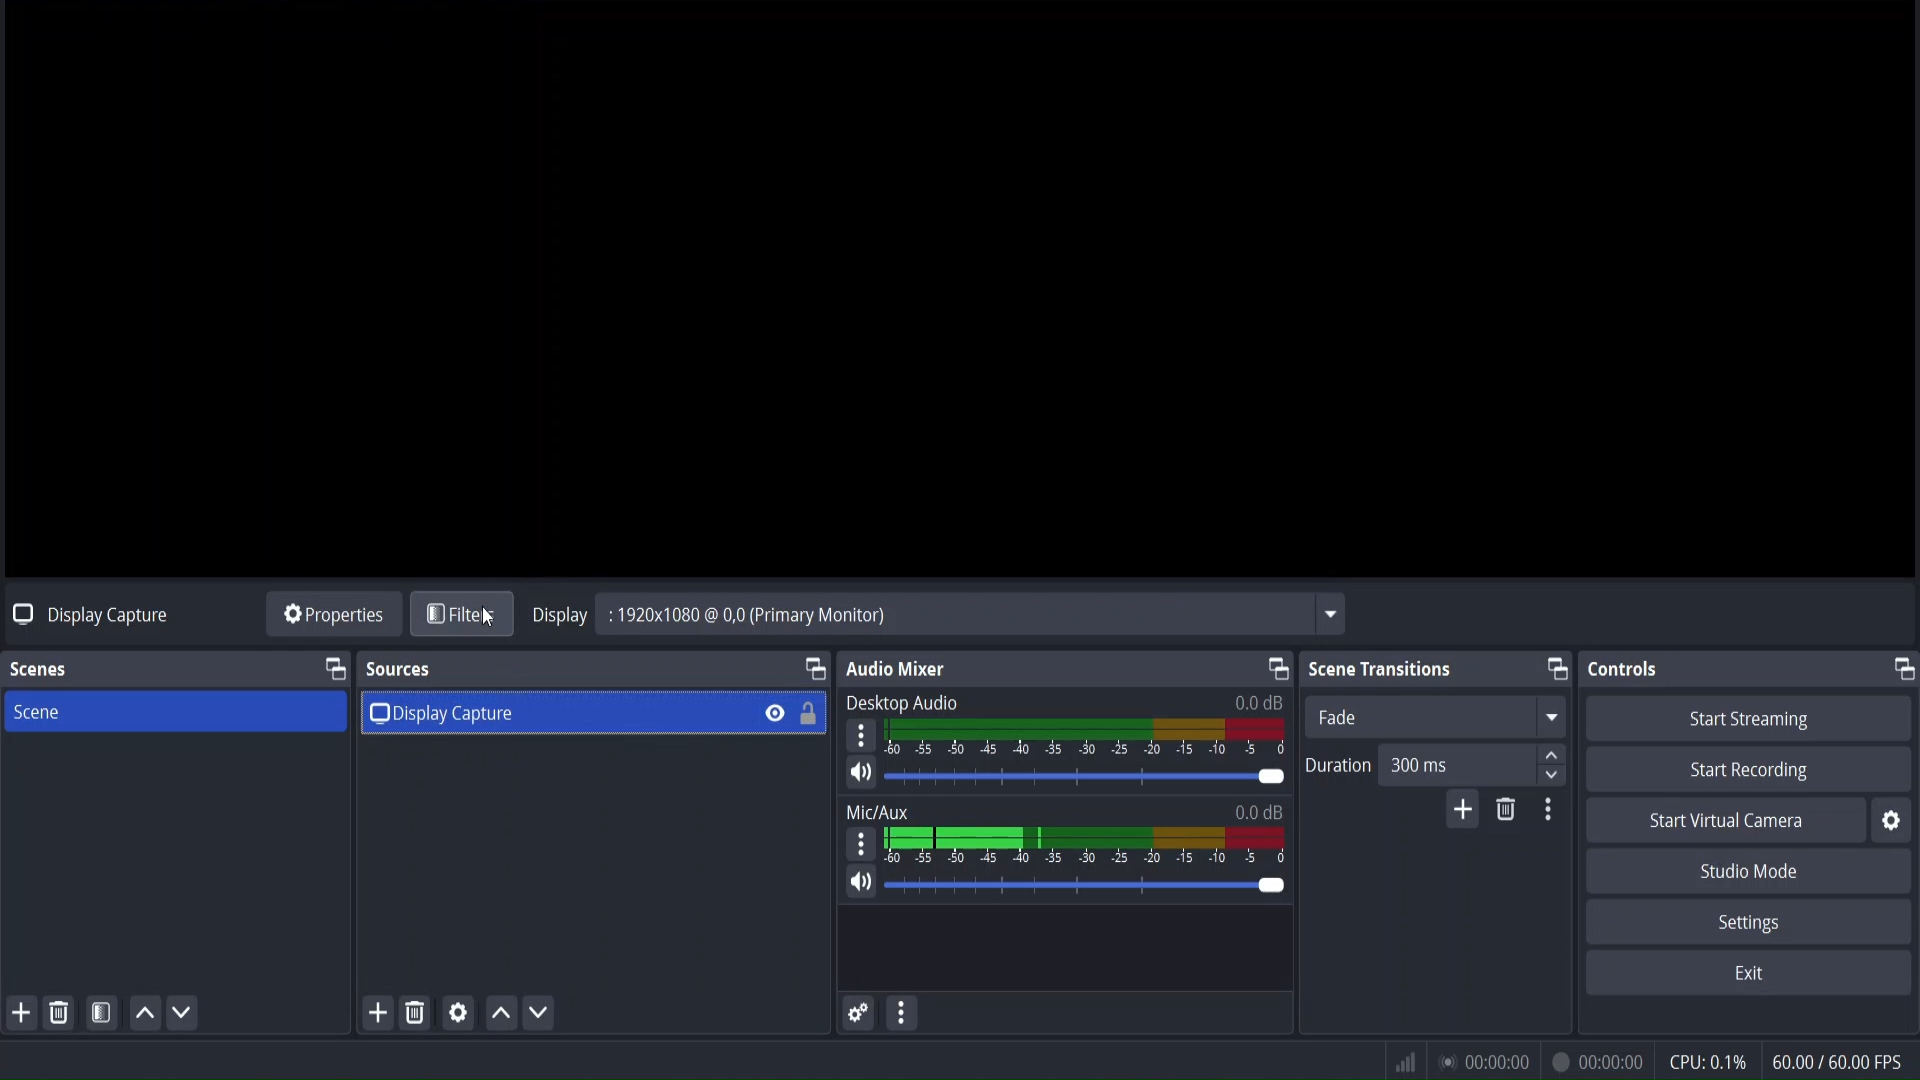 Image resolution: width=1920 pixels, height=1080 pixels. I want to click on change tab layout, so click(813, 670).